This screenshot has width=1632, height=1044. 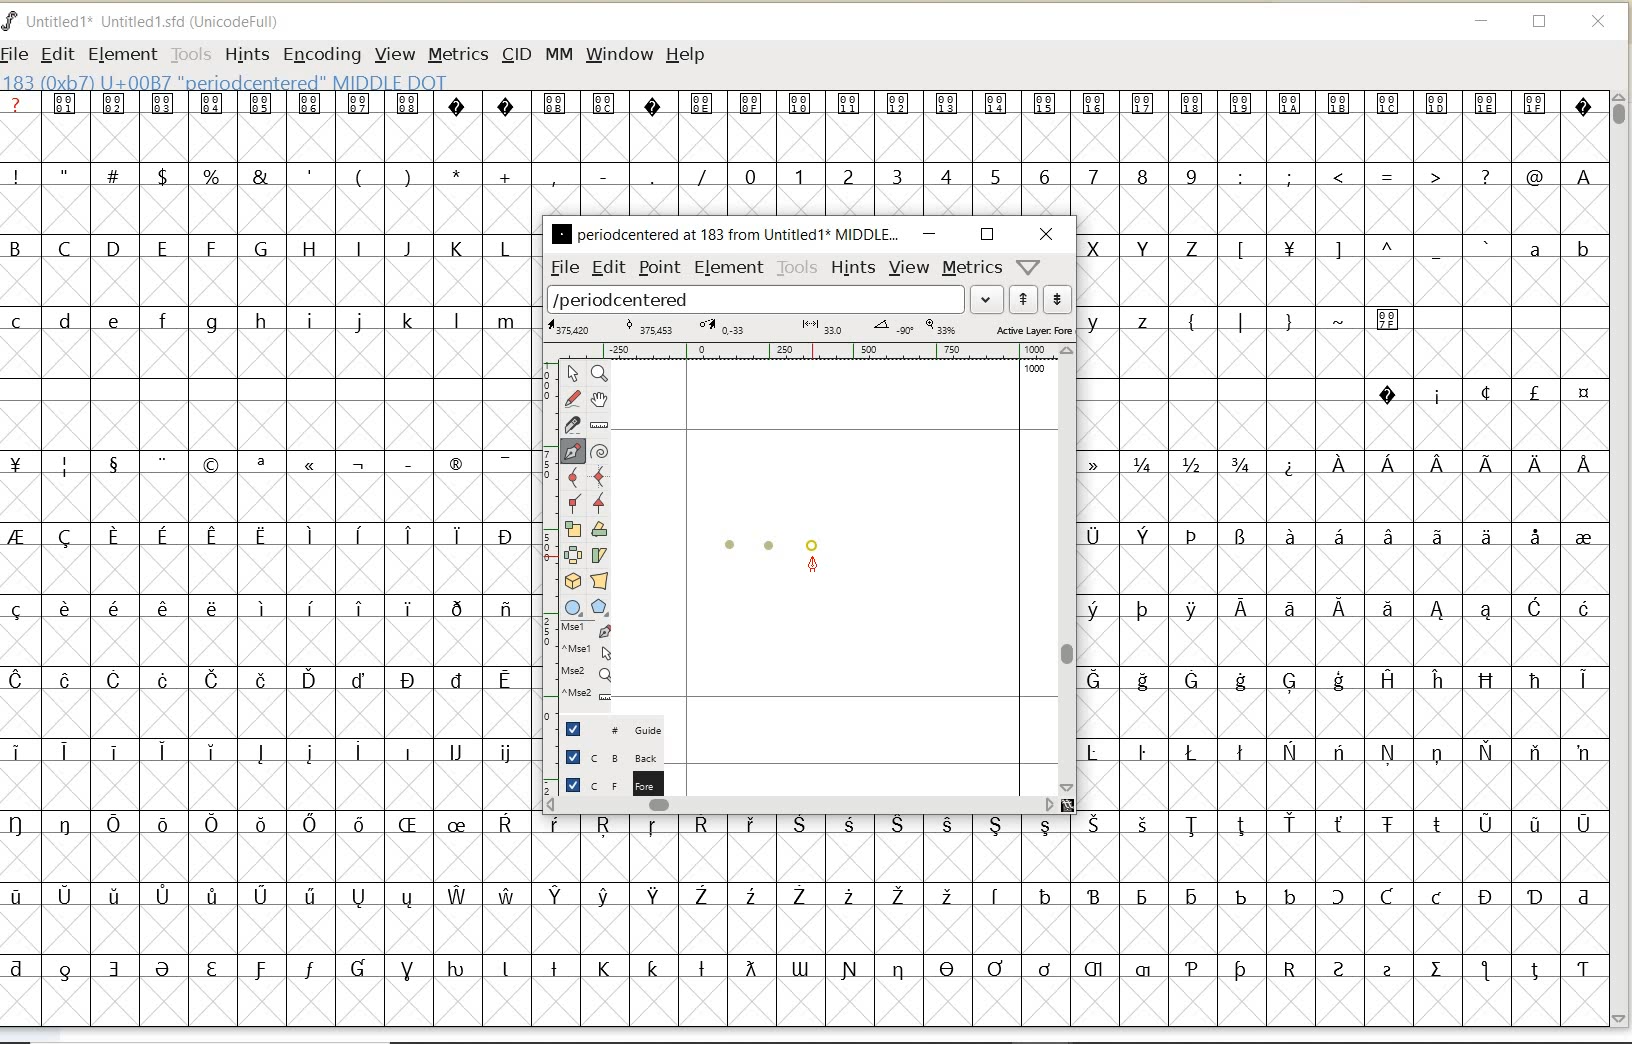 I want to click on help/window, so click(x=1027, y=267).